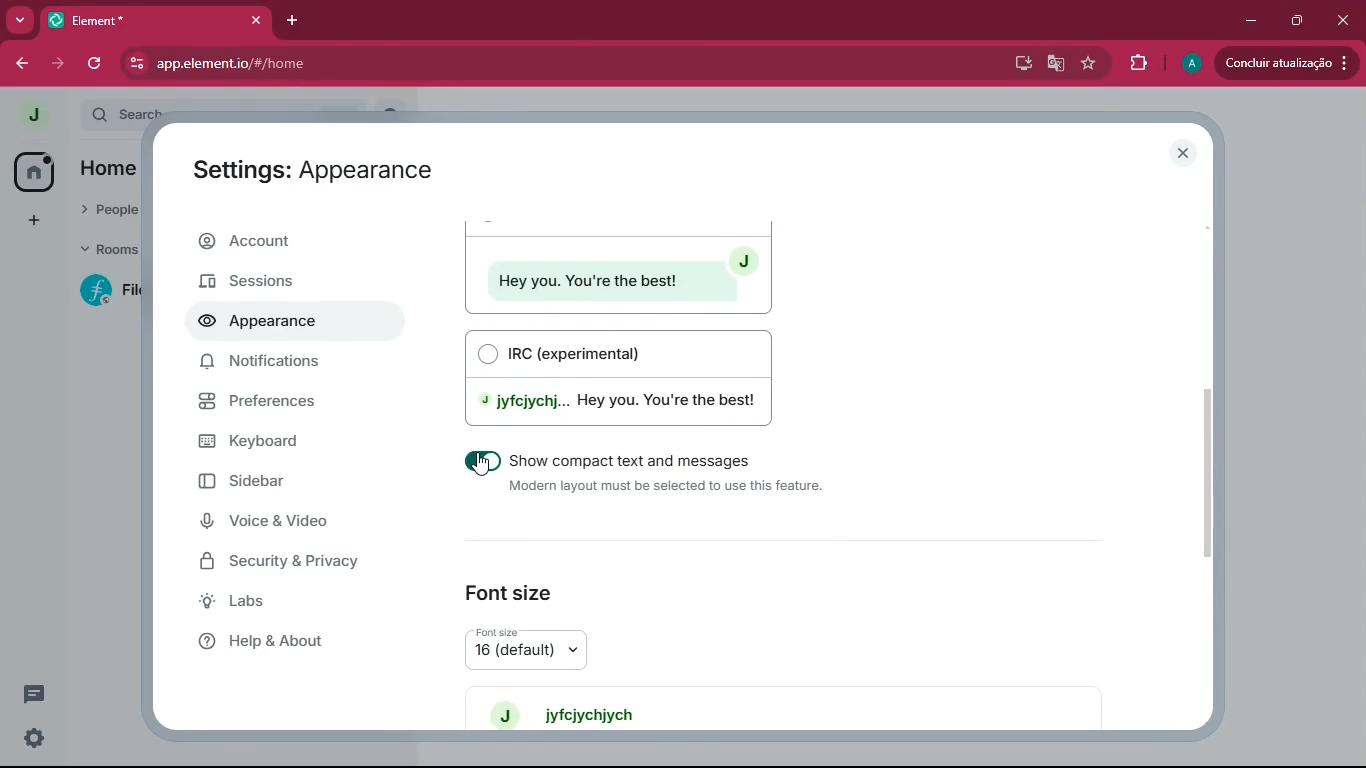  What do you see at coordinates (30, 739) in the screenshot?
I see `settings` at bounding box center [30, 739].